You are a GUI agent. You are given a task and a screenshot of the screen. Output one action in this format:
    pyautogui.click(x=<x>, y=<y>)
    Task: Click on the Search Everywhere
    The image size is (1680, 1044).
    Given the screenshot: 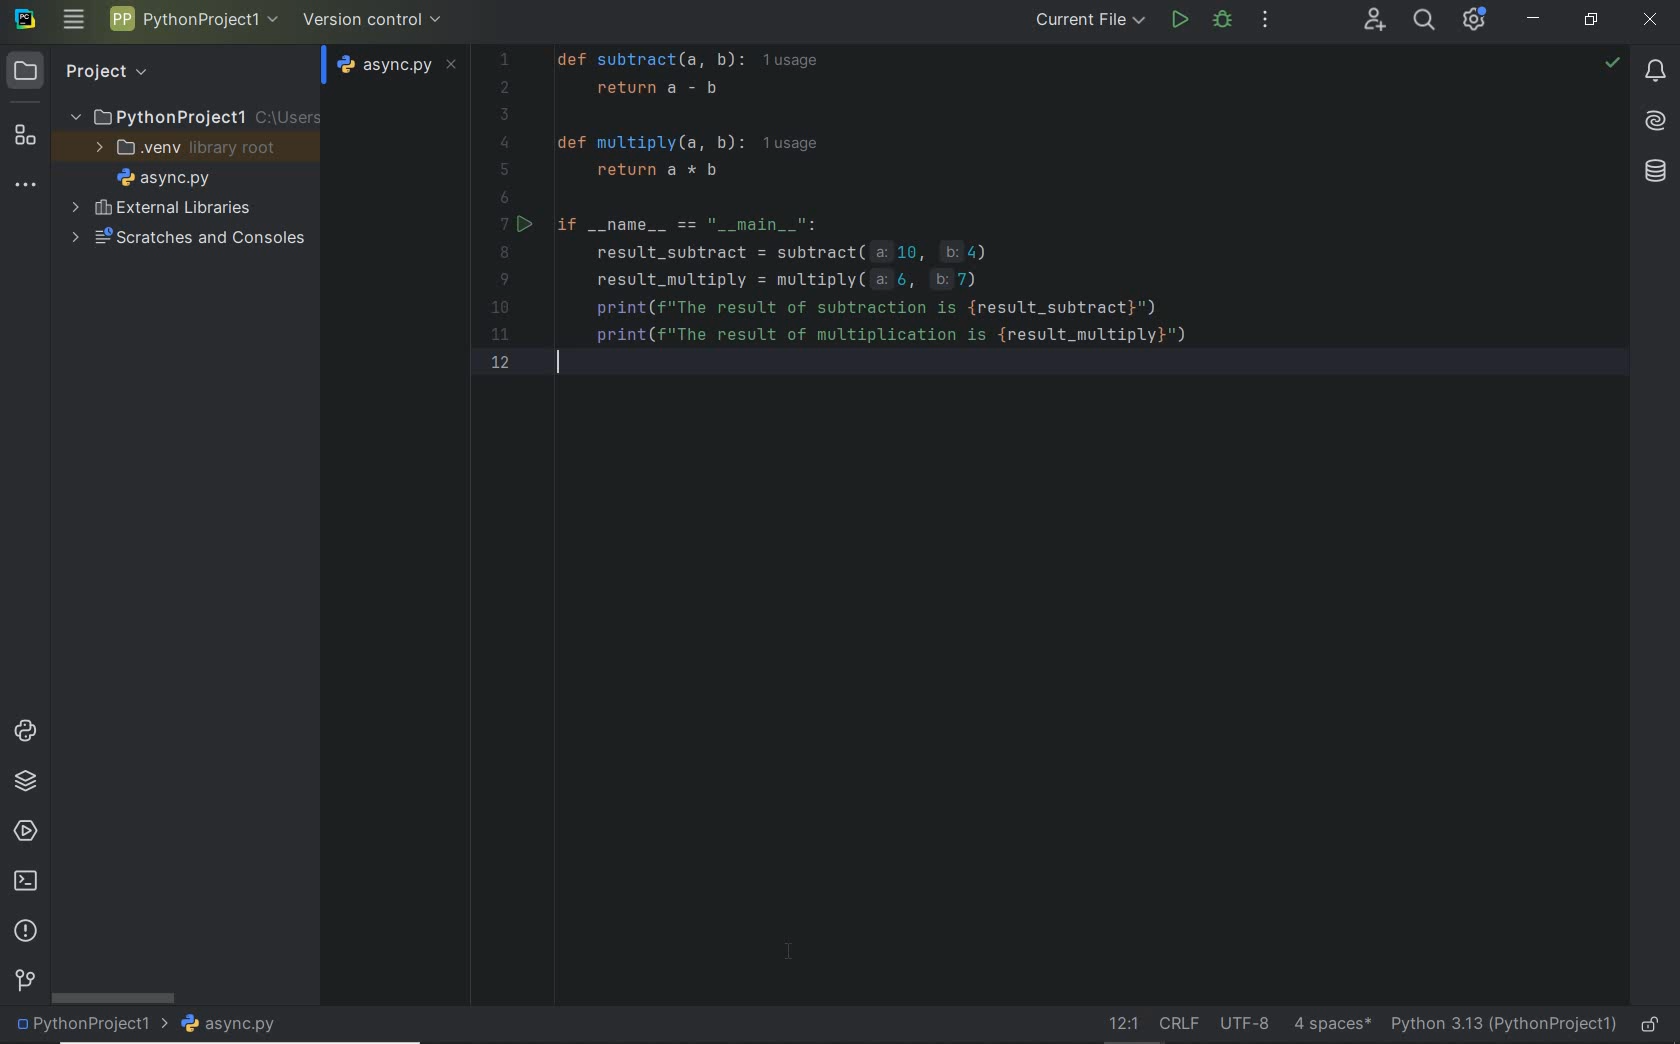 What is the action you would take?
    pyautogui.click(x=1423, y=23)
    